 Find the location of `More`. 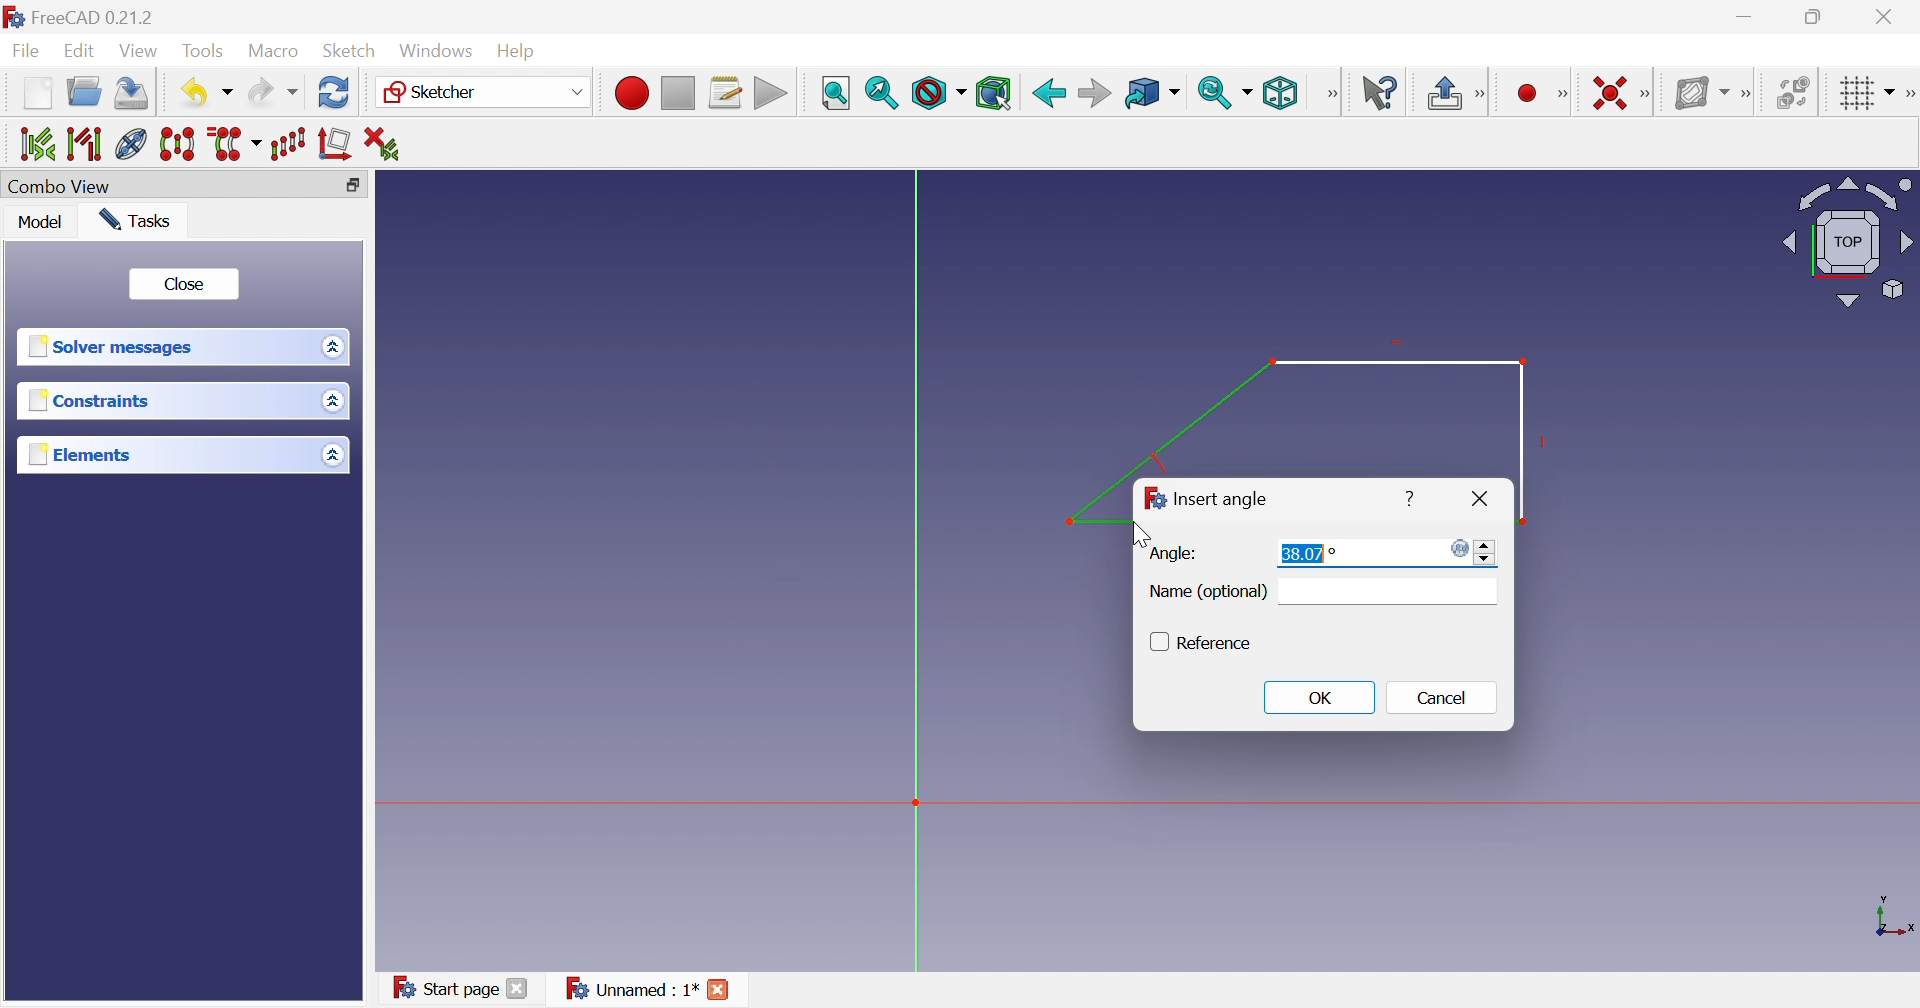

More is located at coordinates (1745, 90).